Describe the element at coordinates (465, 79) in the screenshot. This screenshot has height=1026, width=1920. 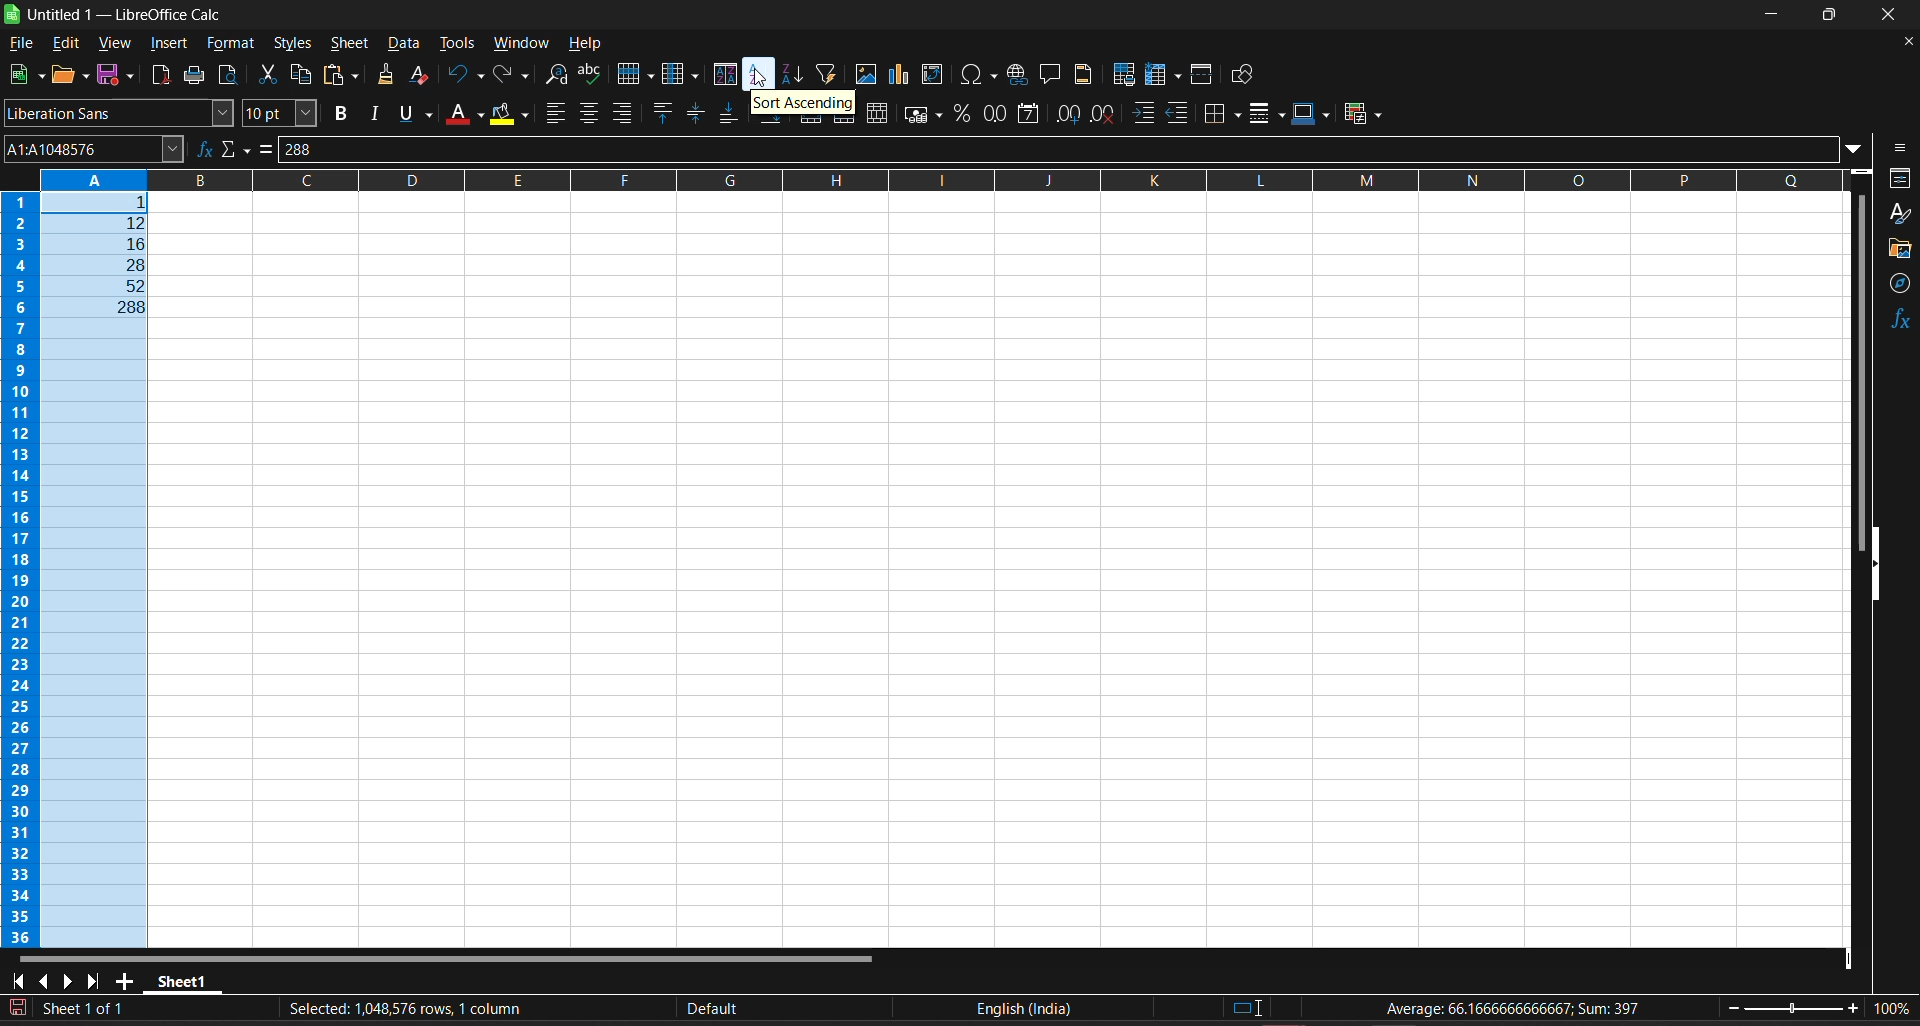
I see `undo` at that location.